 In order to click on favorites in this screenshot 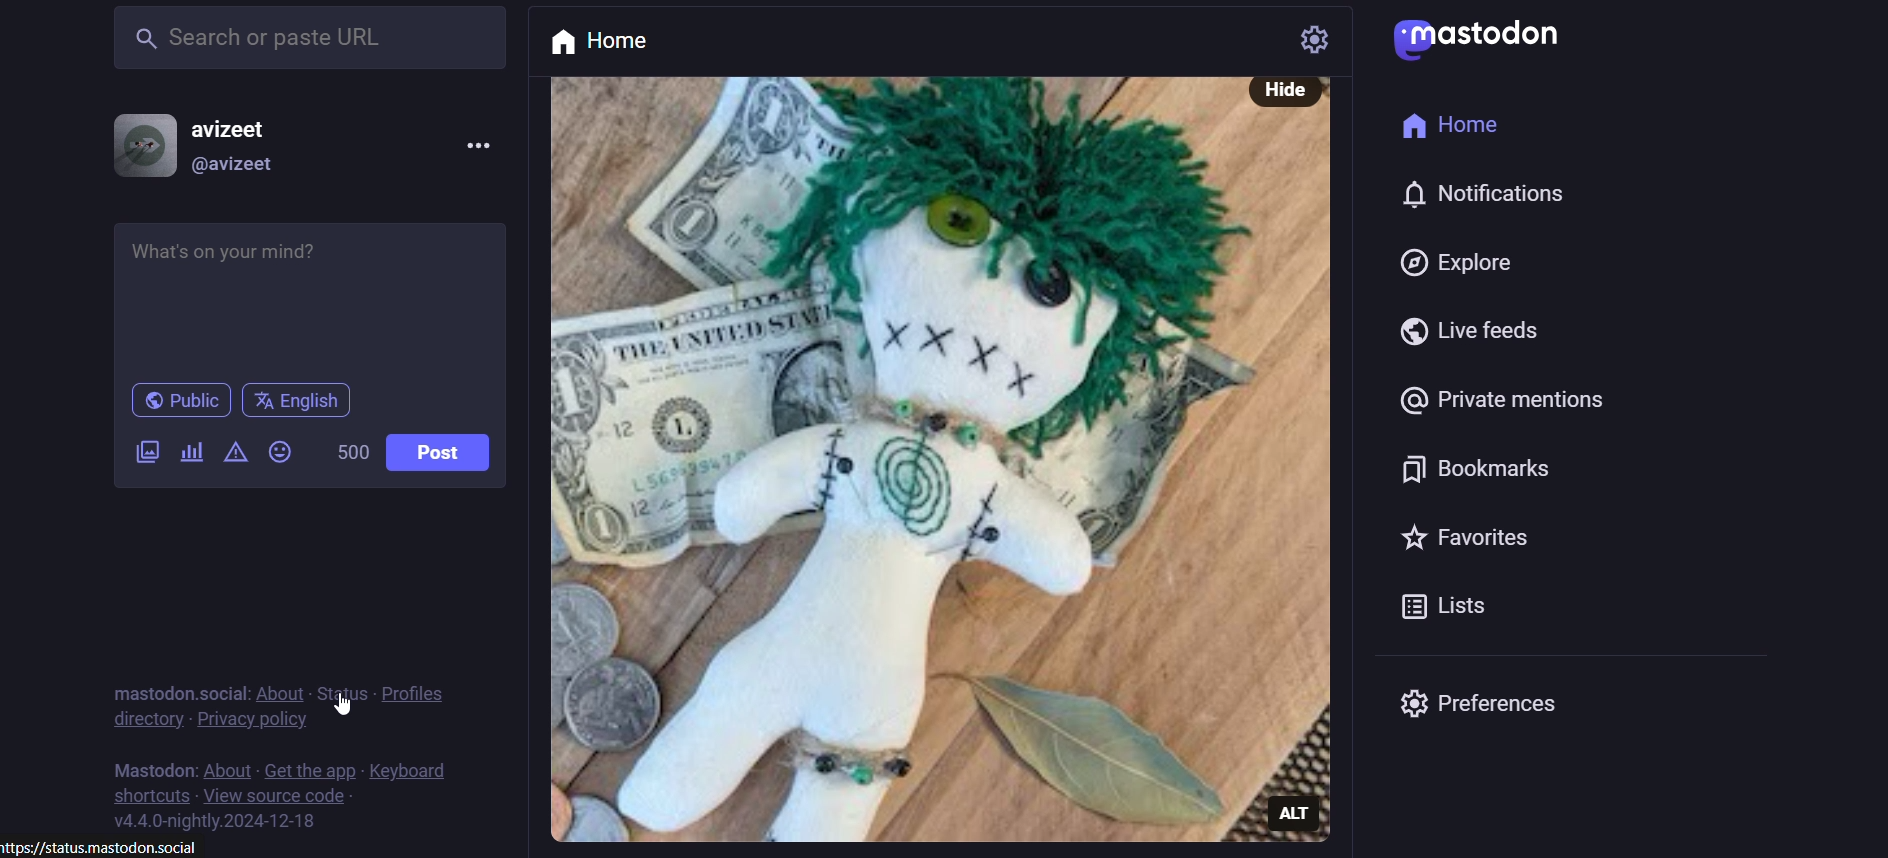, I will do `click(1459, 539)`.